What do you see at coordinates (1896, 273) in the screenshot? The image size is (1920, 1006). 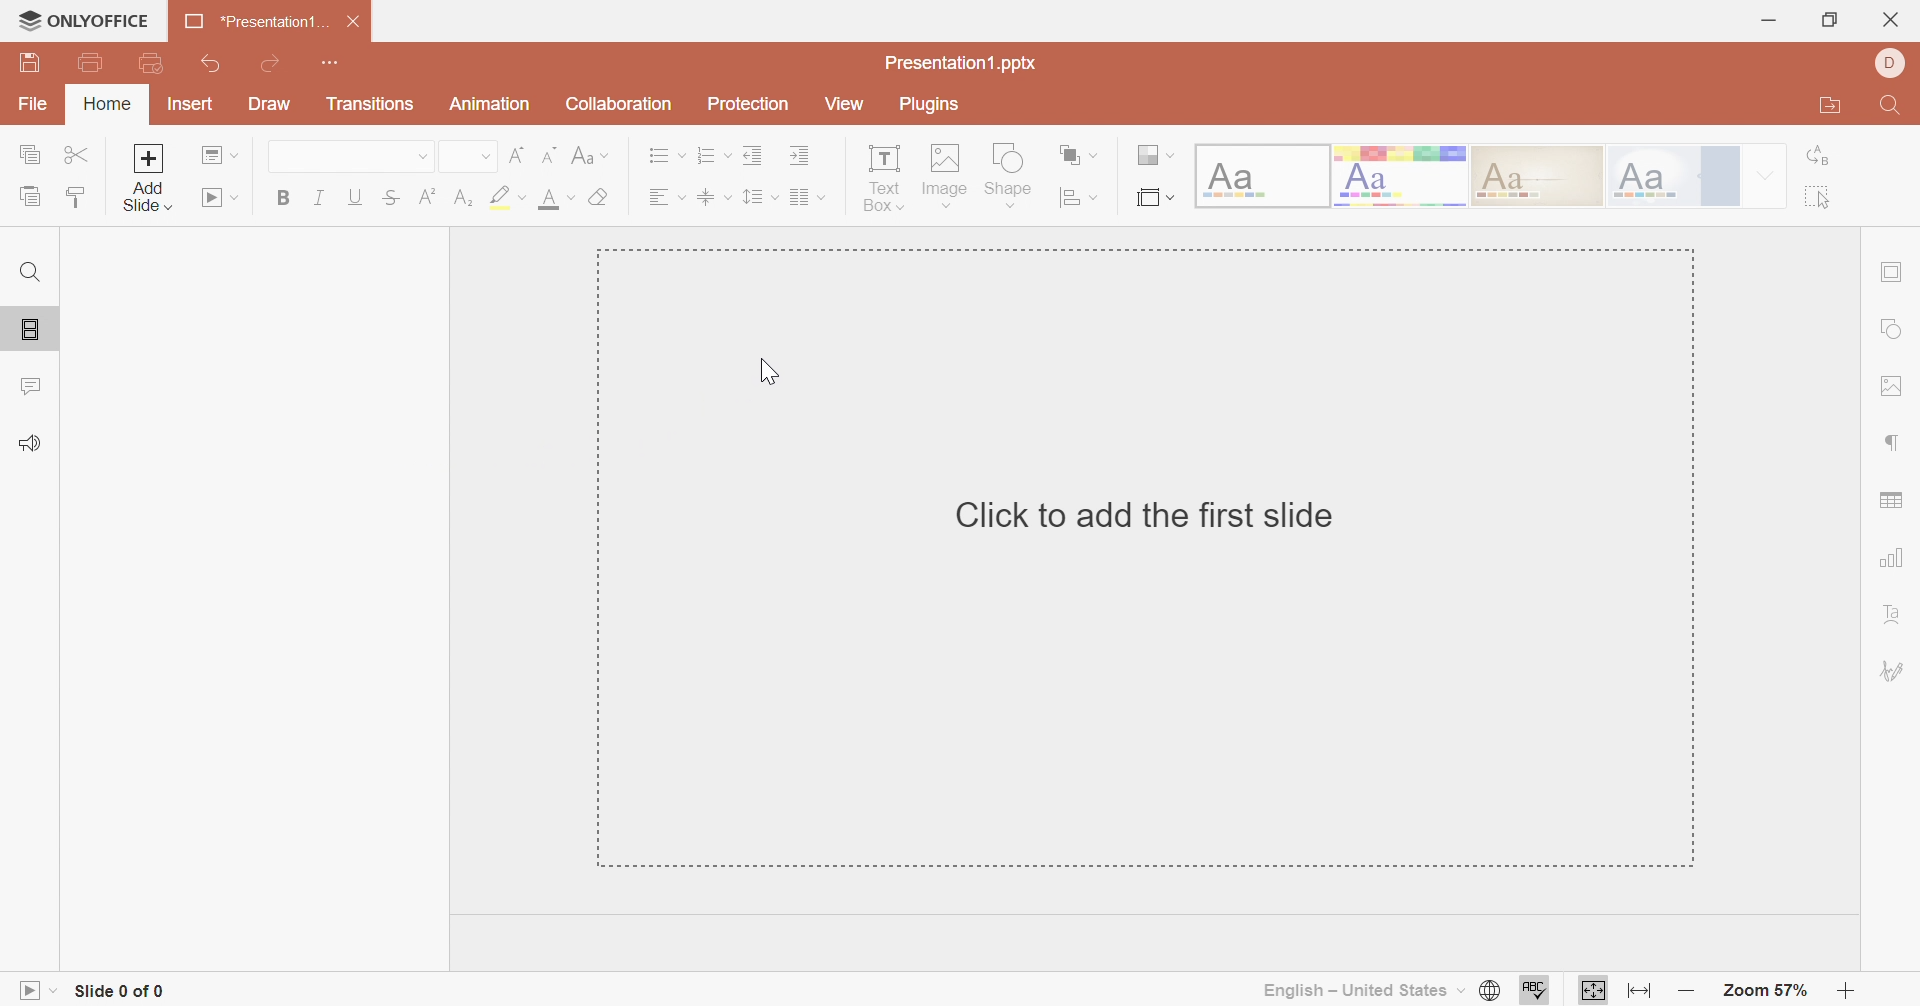 I see `Slide settings` at bounding box center [1896, 273].